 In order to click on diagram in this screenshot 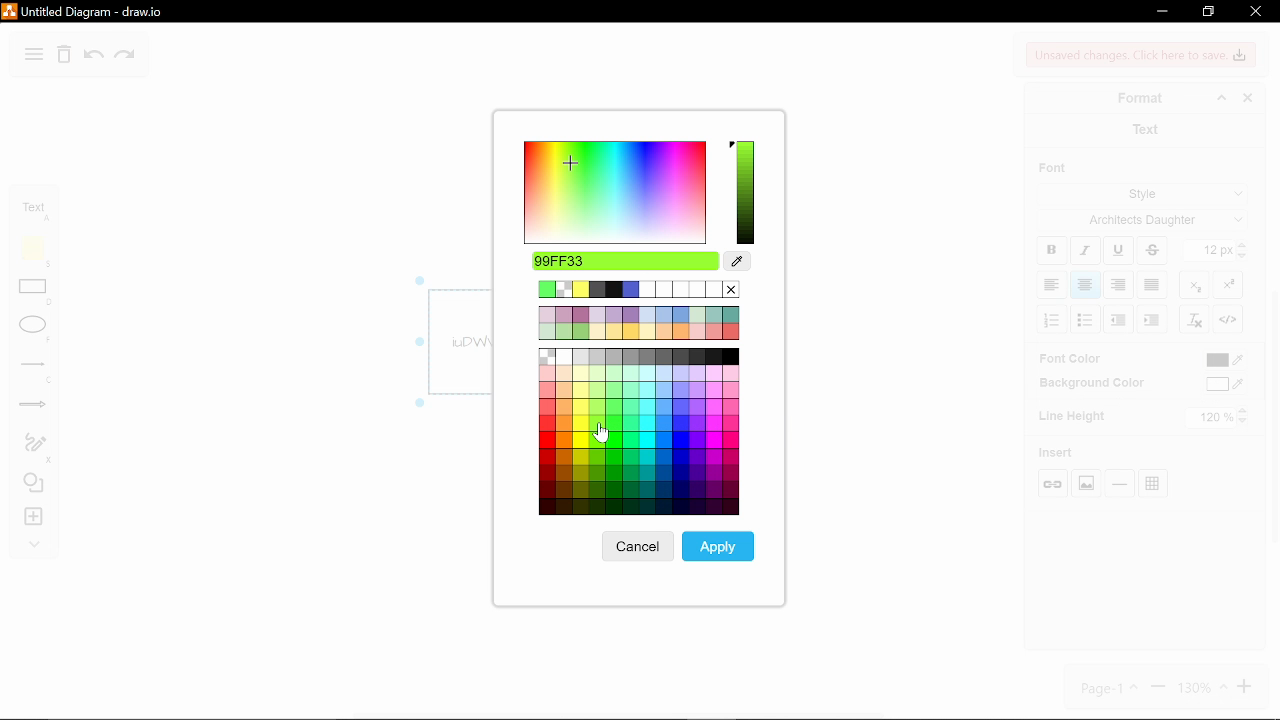, I will do `click(34, 56)`.